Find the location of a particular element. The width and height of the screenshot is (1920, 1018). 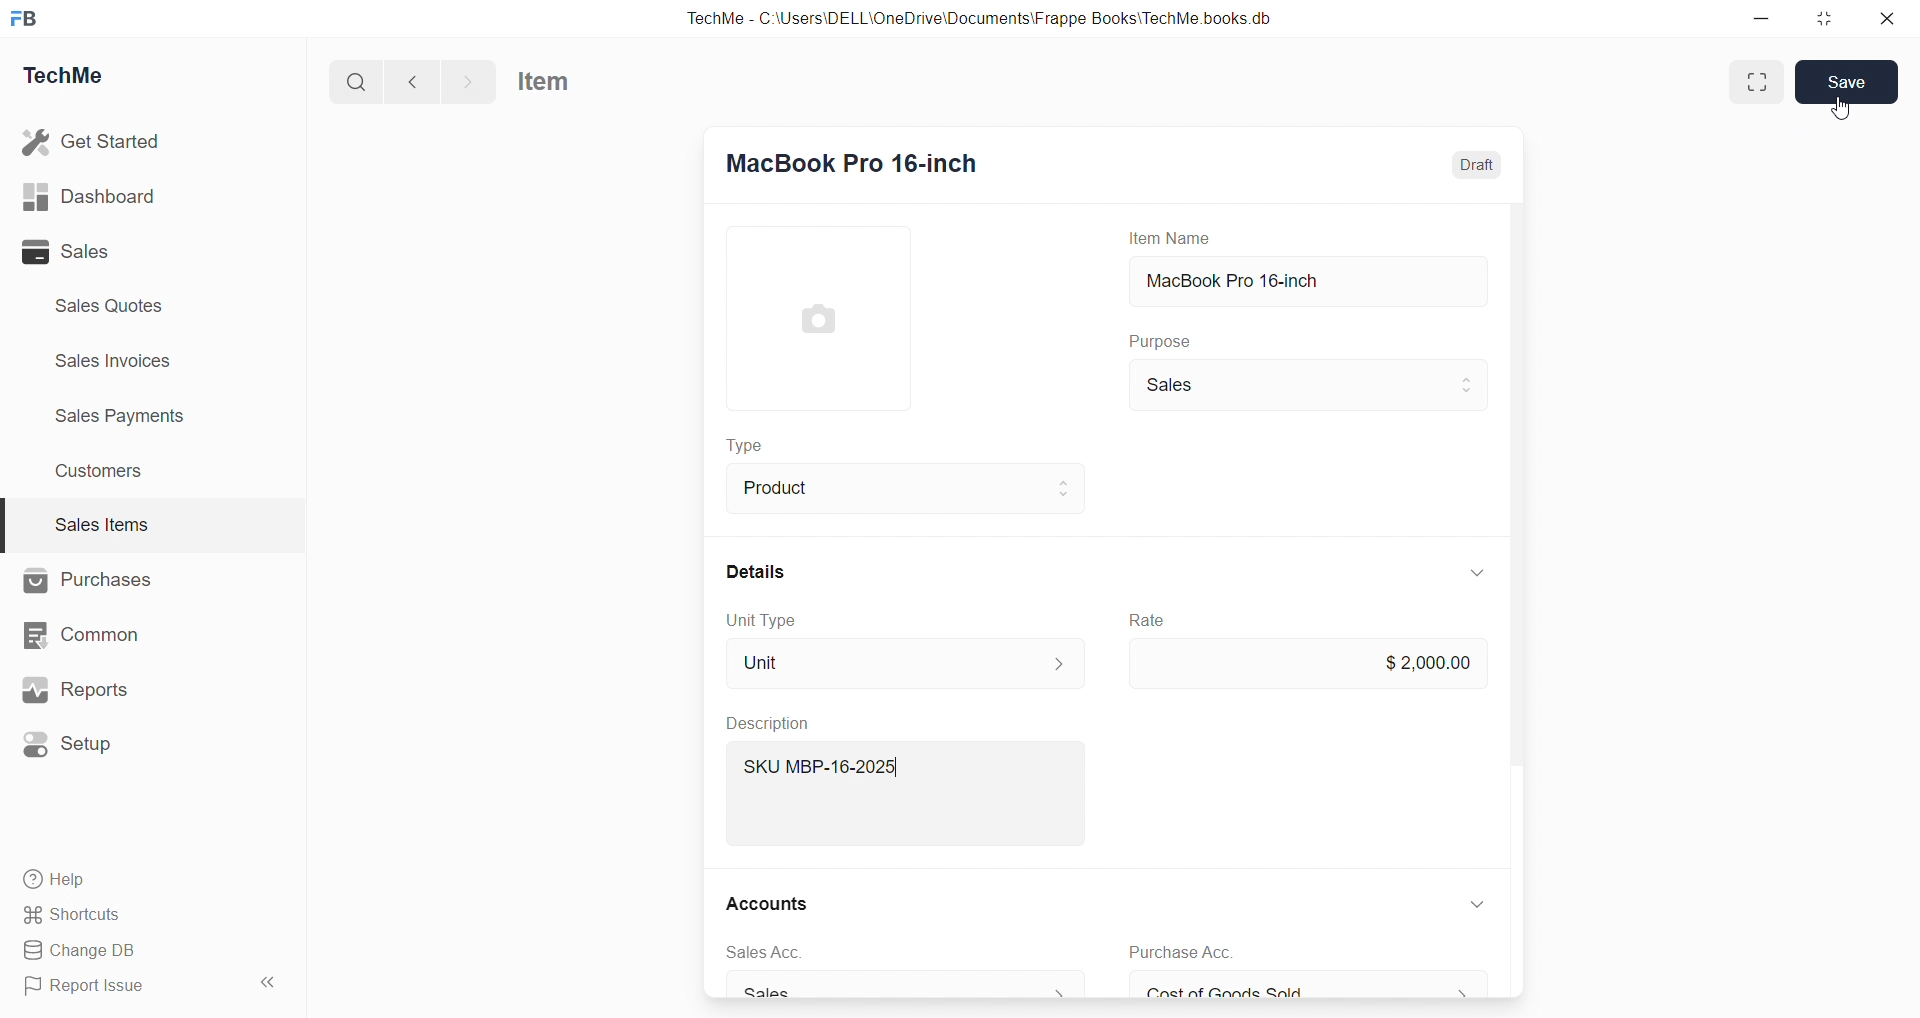

Sales invoices is located at coordinates (117, 361).